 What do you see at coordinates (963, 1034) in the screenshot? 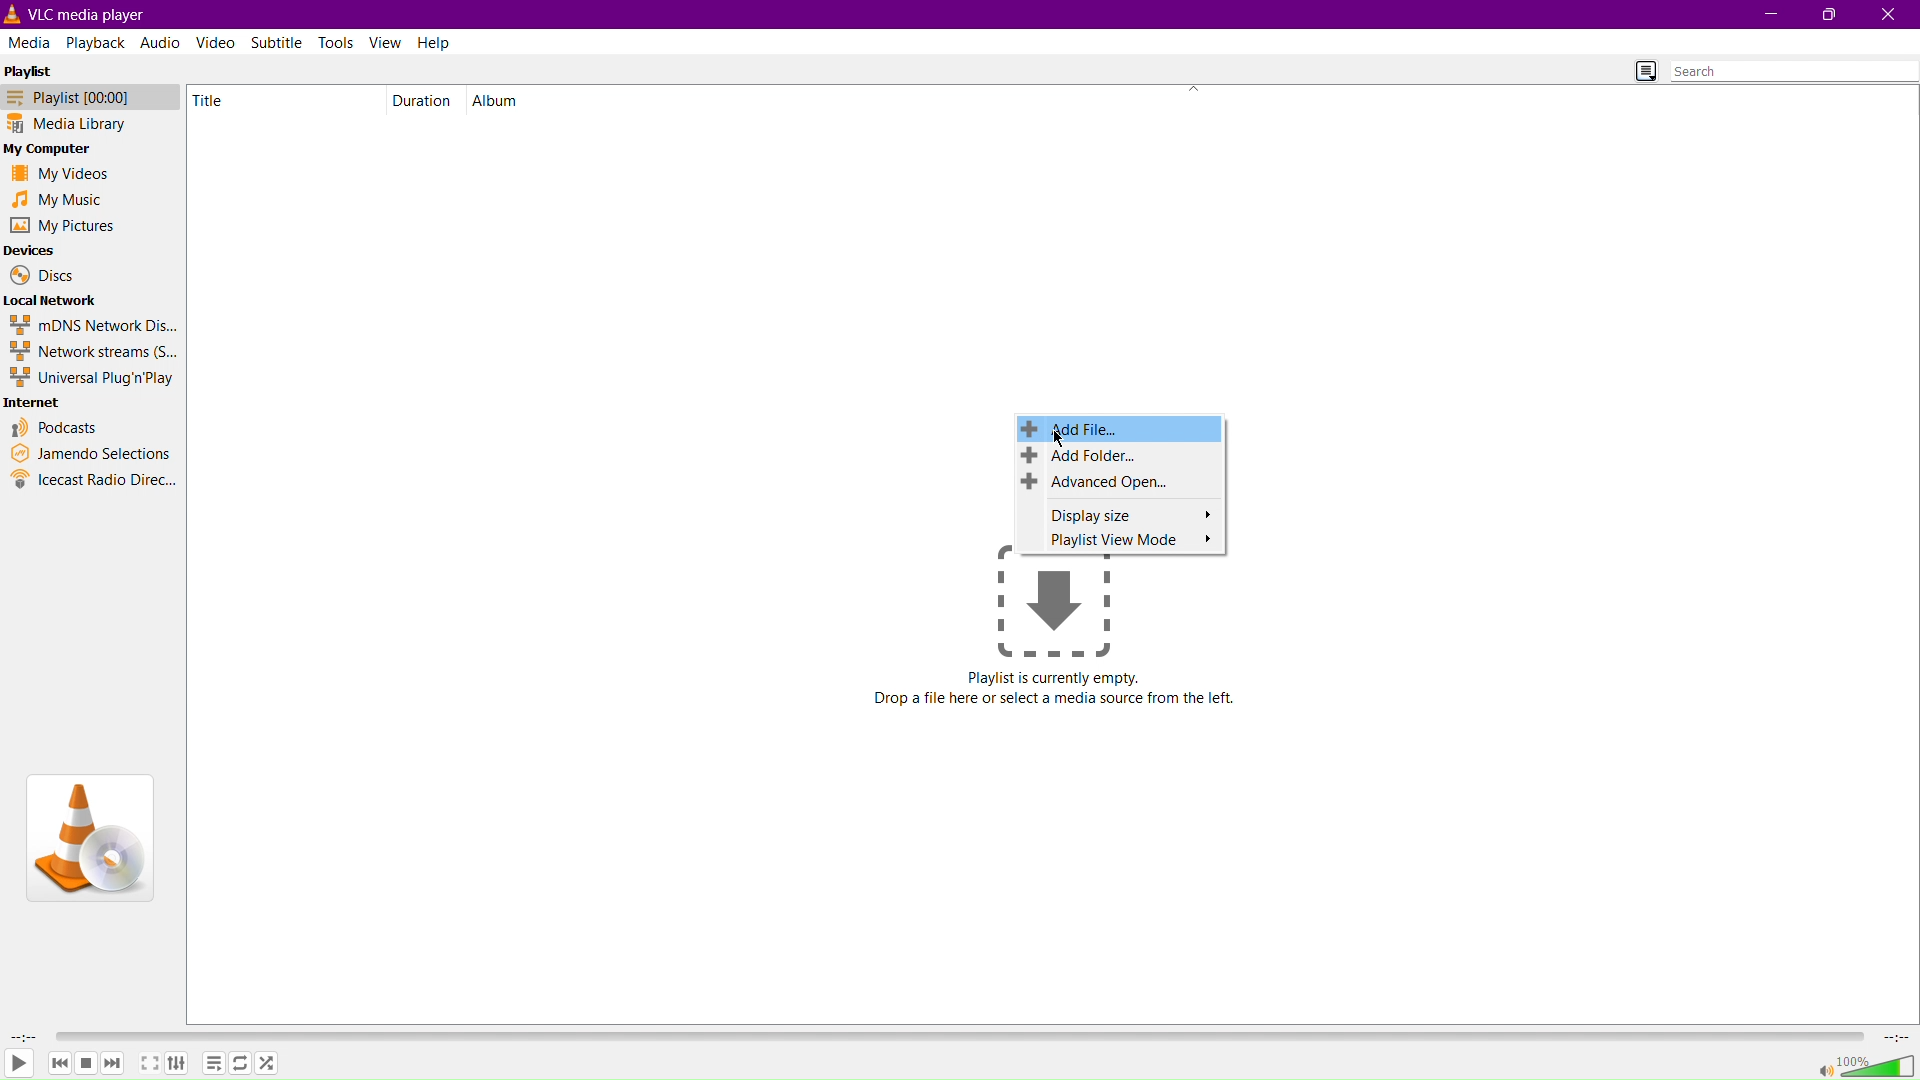
I see `Timeline` at bounding box center [963, 1034].